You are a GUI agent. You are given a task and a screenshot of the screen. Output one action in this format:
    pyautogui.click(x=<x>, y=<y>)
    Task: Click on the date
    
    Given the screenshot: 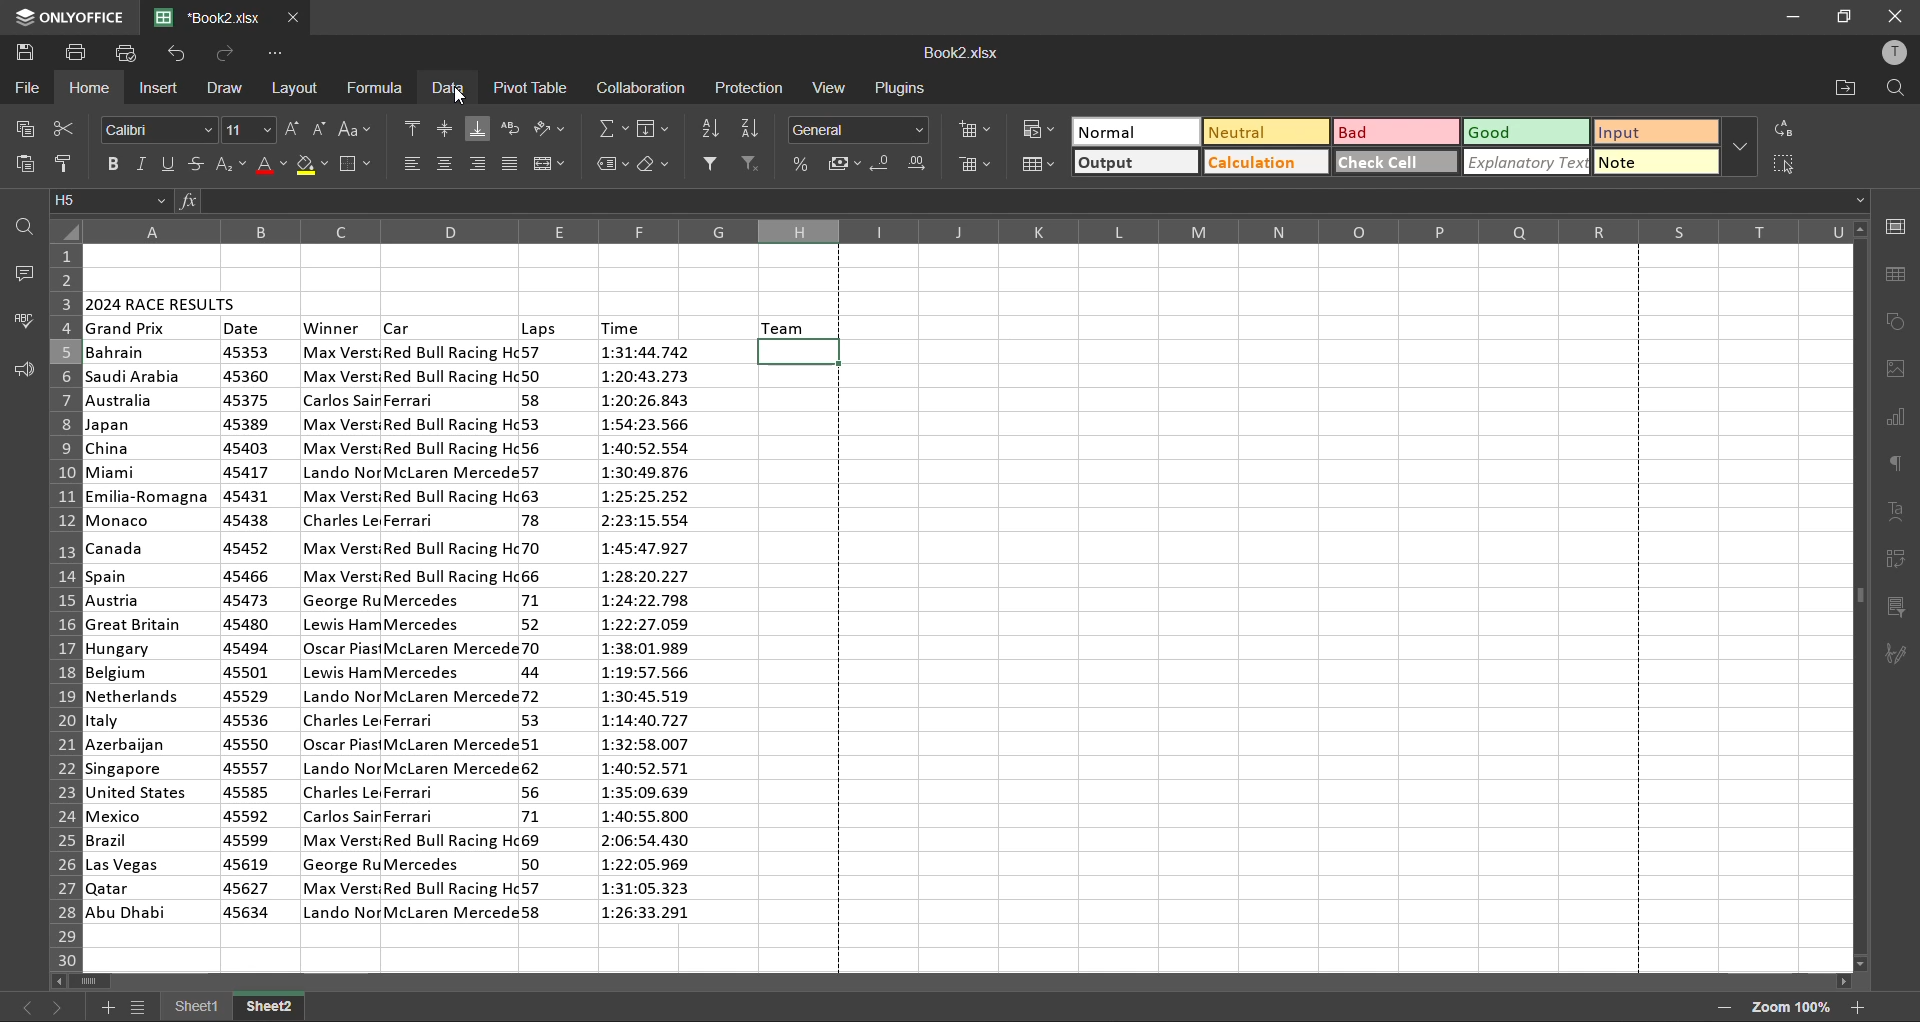 What is the action you would take?
    pyautogui.click(x=248, y=634)
    